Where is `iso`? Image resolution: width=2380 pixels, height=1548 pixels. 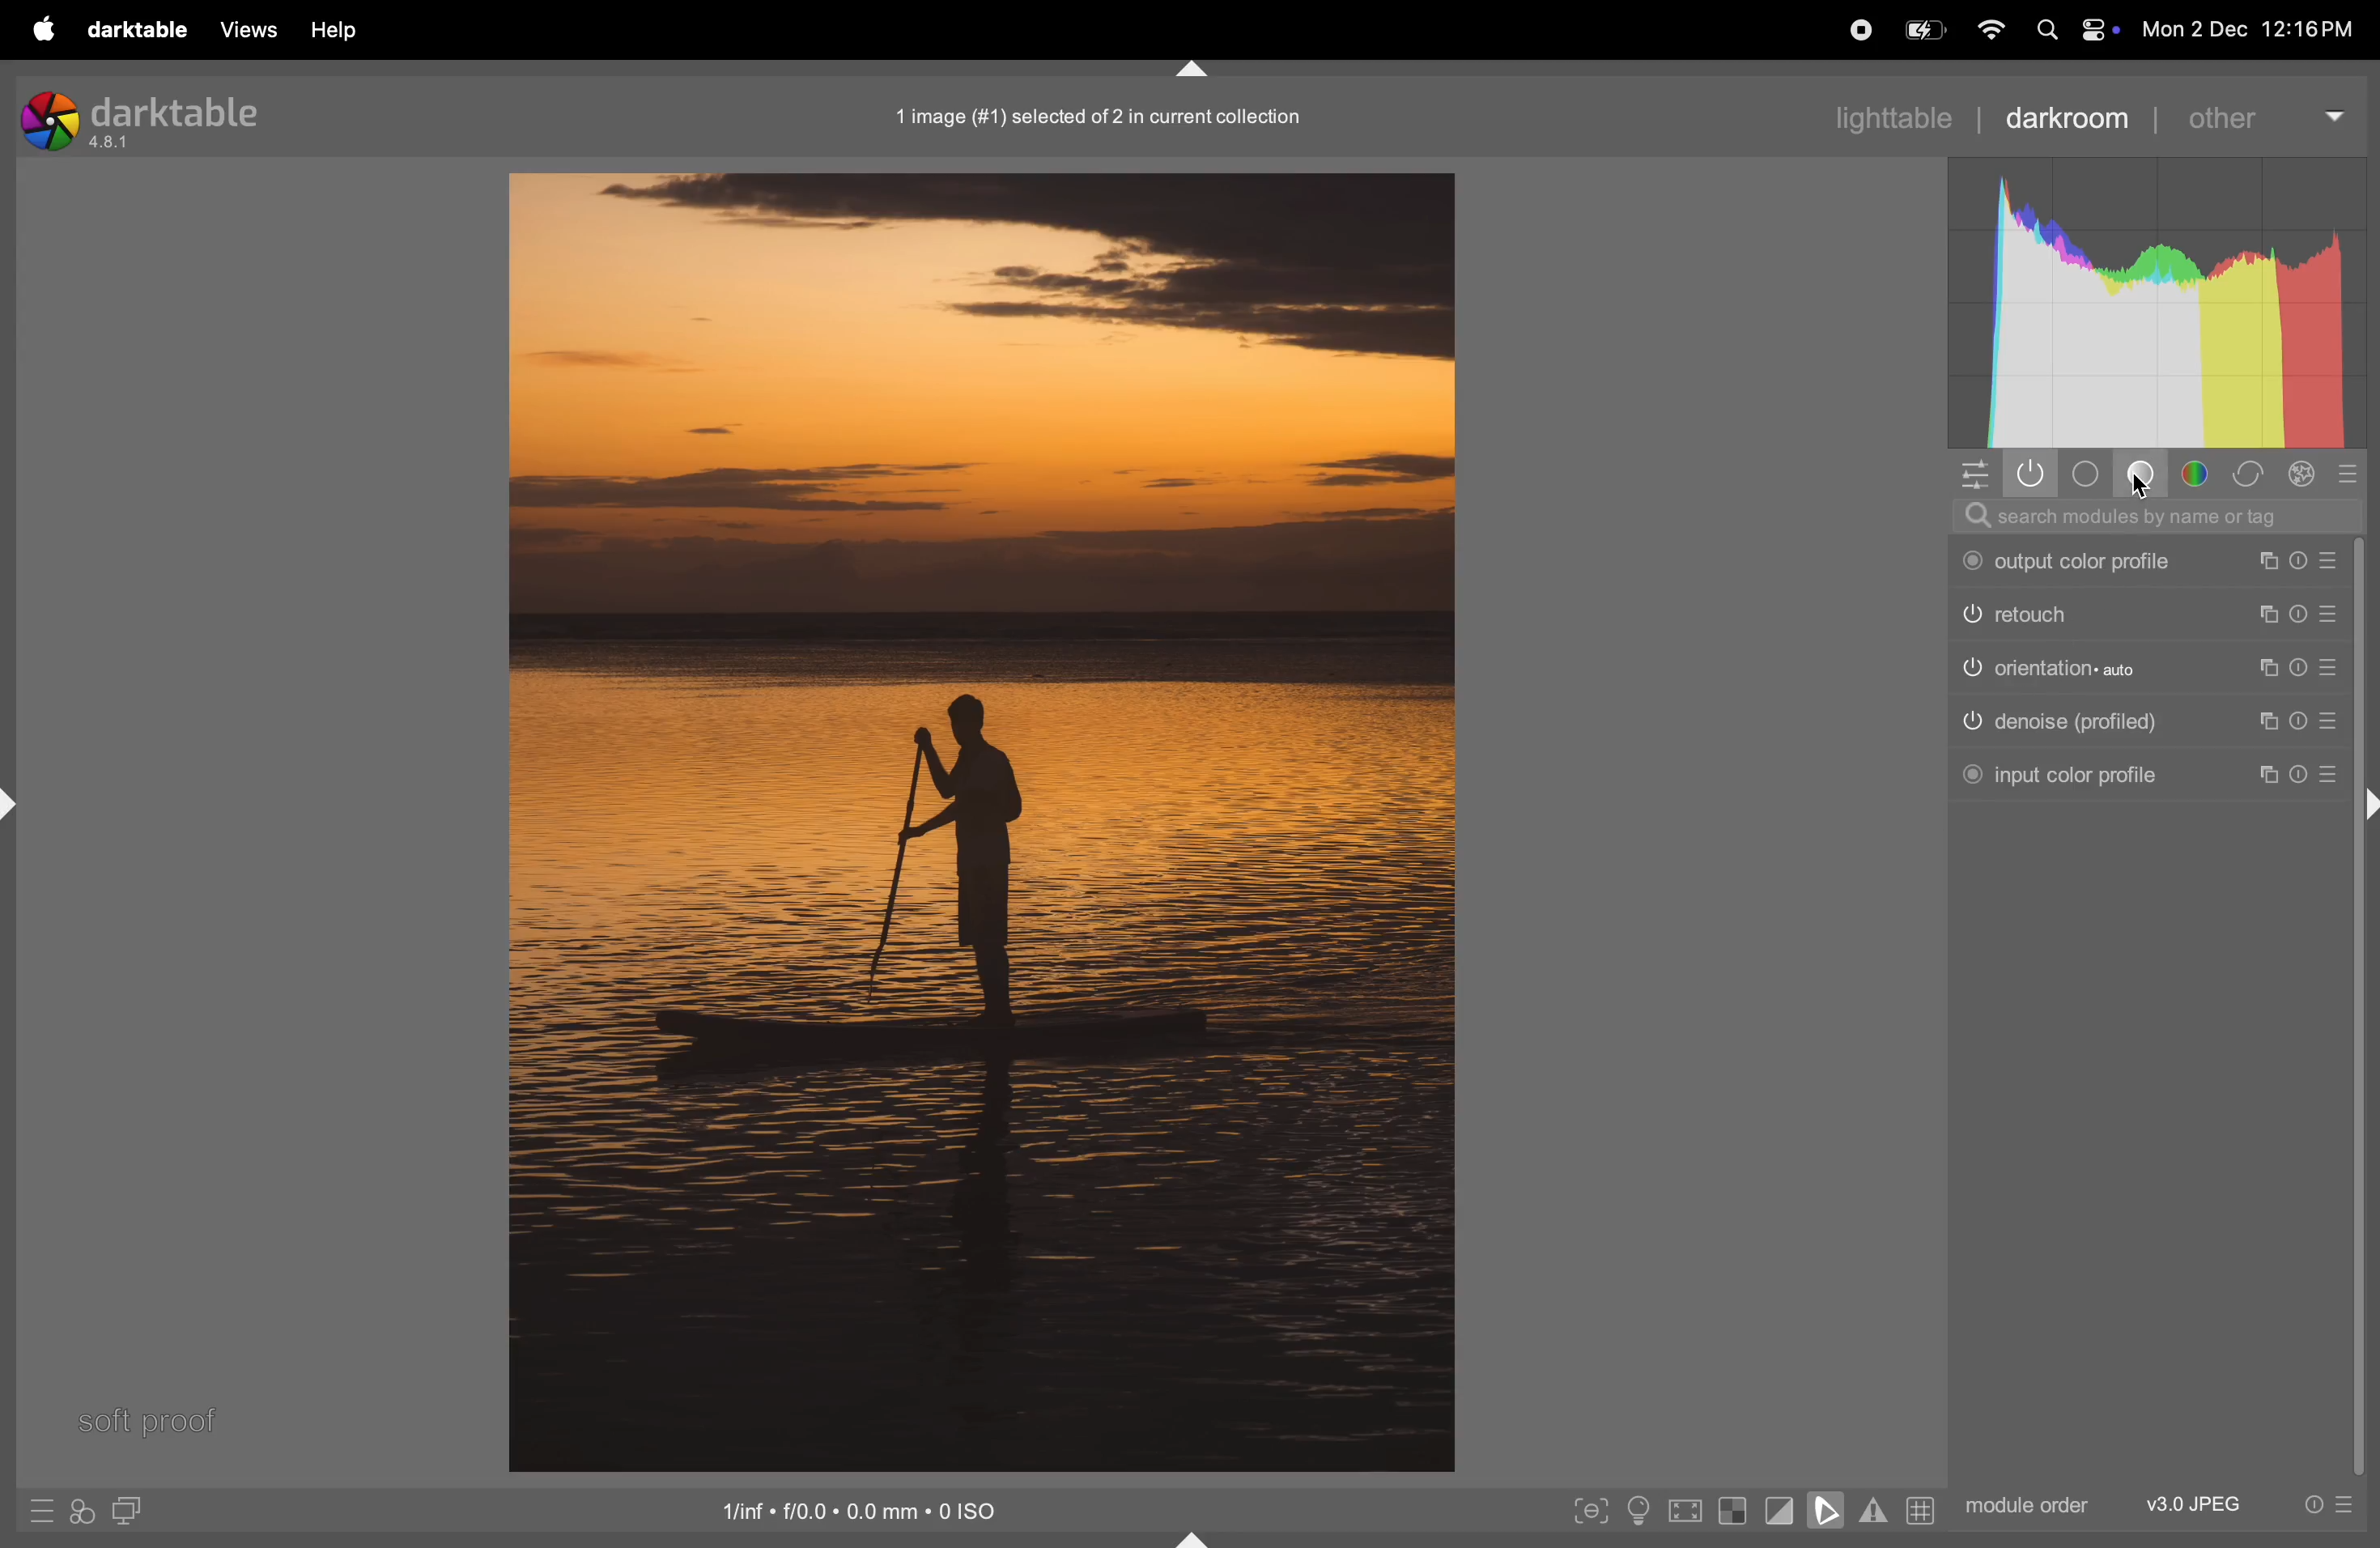
iso is located at coordinates (865, 1508).